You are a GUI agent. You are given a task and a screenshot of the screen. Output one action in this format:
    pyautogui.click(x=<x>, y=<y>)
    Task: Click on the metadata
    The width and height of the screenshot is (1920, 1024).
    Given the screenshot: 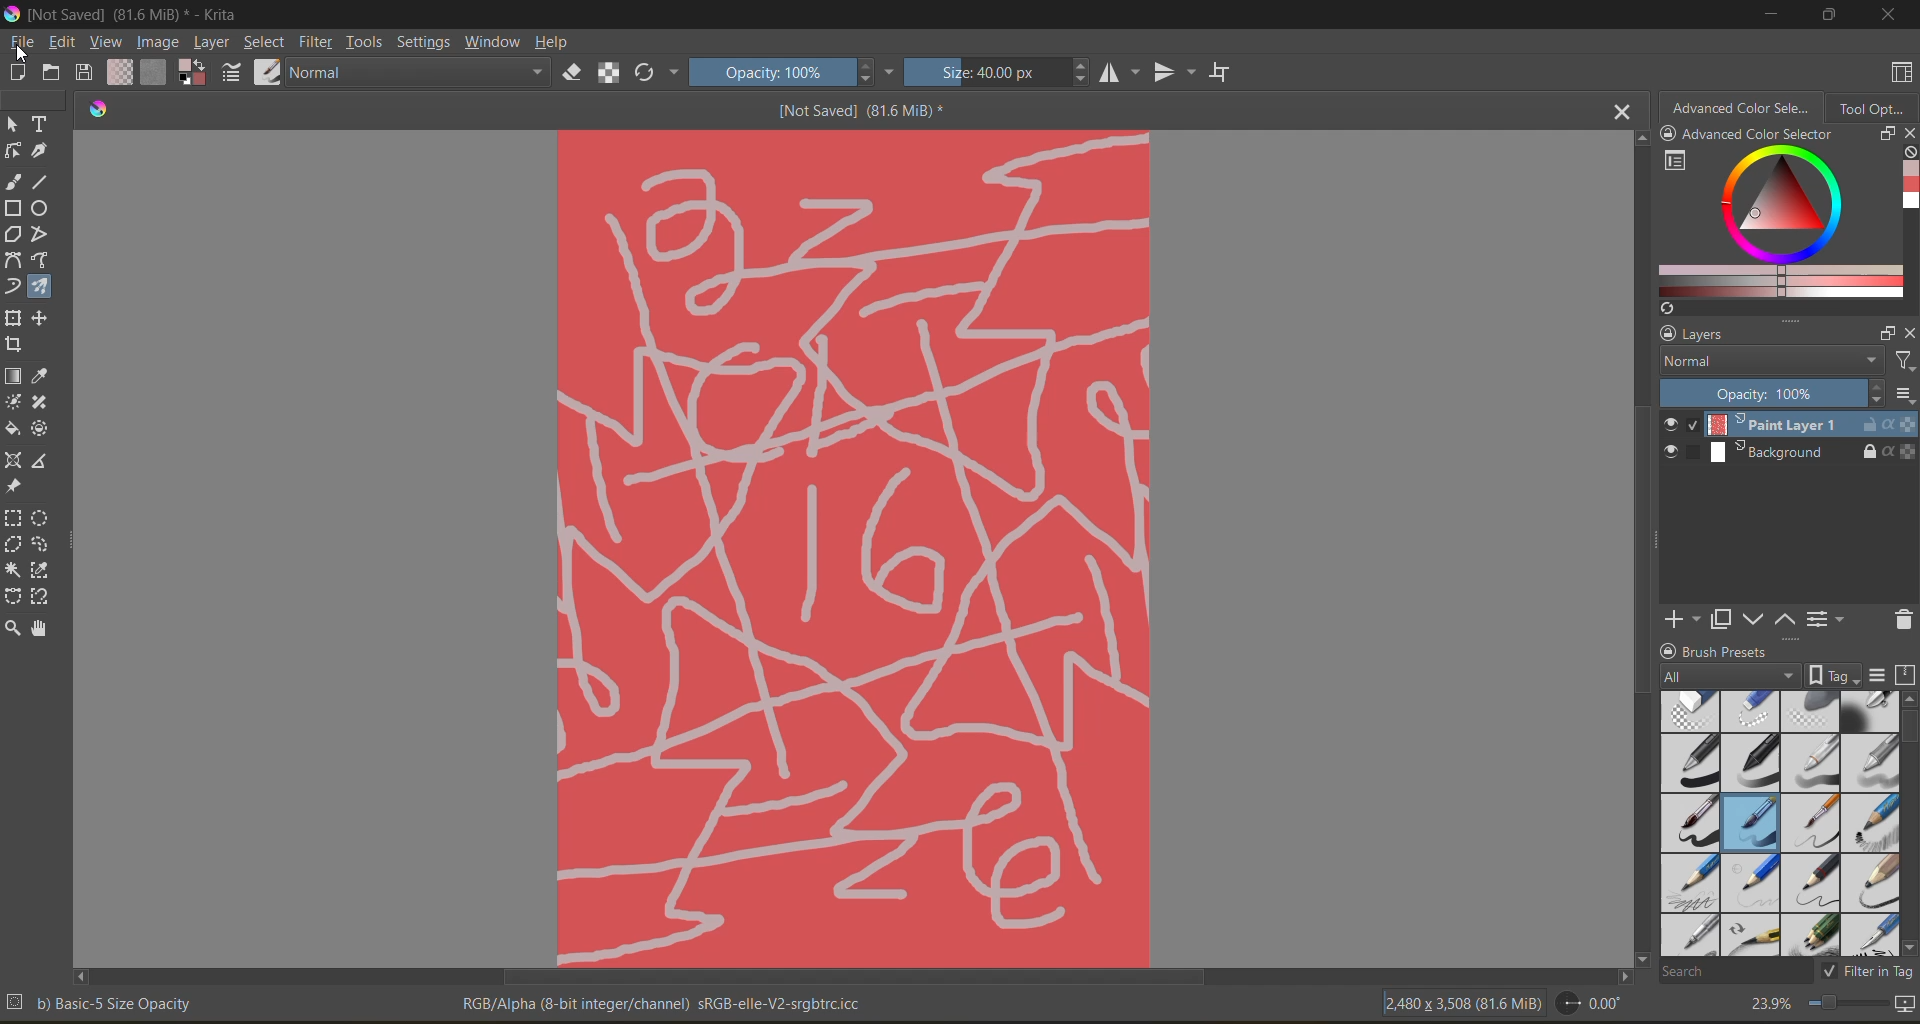 What is the action you would take?
    pyautogui.click(x=101, y=1002)
    